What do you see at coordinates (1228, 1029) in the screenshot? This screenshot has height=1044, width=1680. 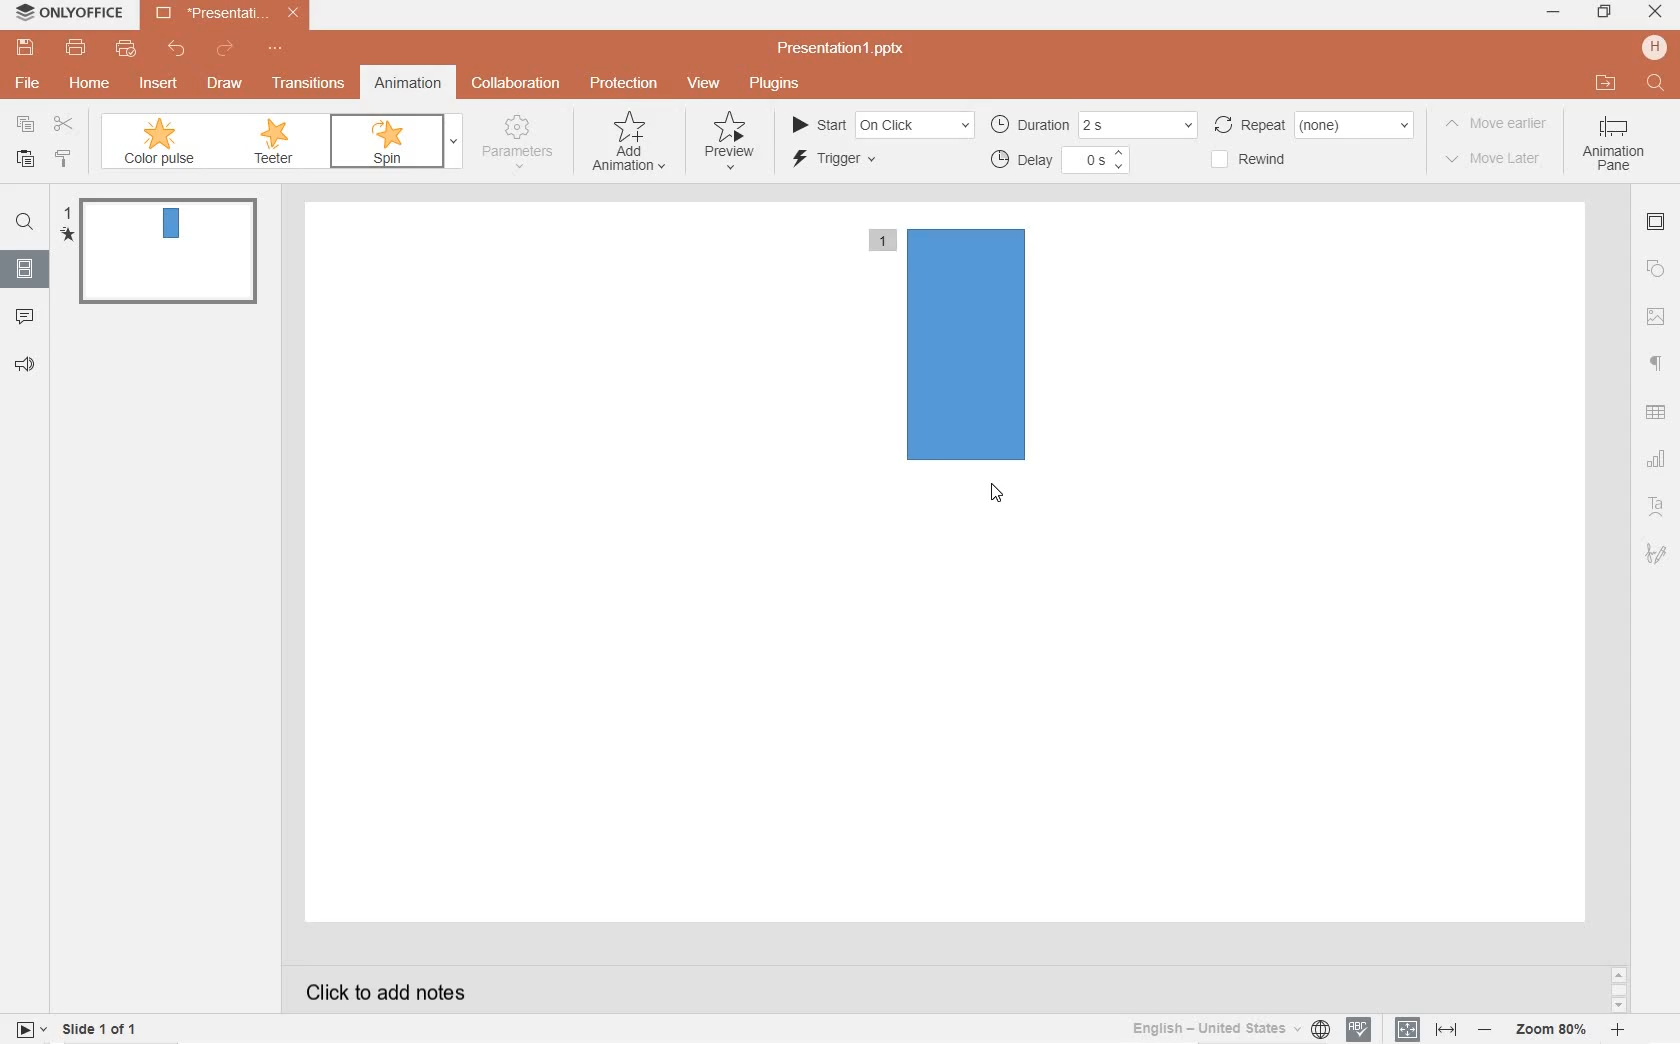 I see `English - United States` at bounding box center [1228, 1029].